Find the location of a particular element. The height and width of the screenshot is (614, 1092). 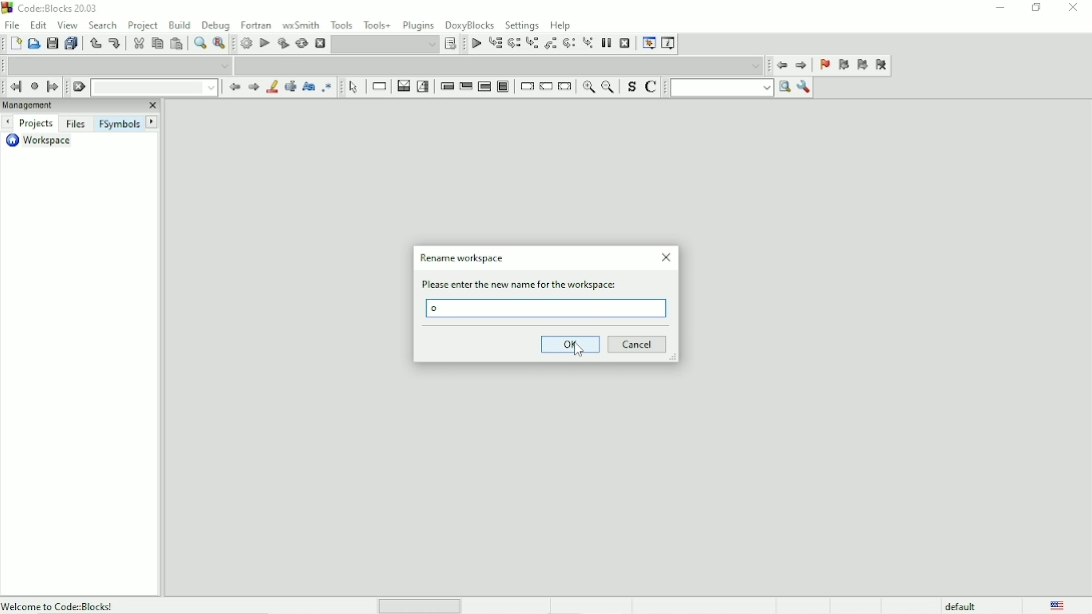

Help is located at coordinates (560, 24).